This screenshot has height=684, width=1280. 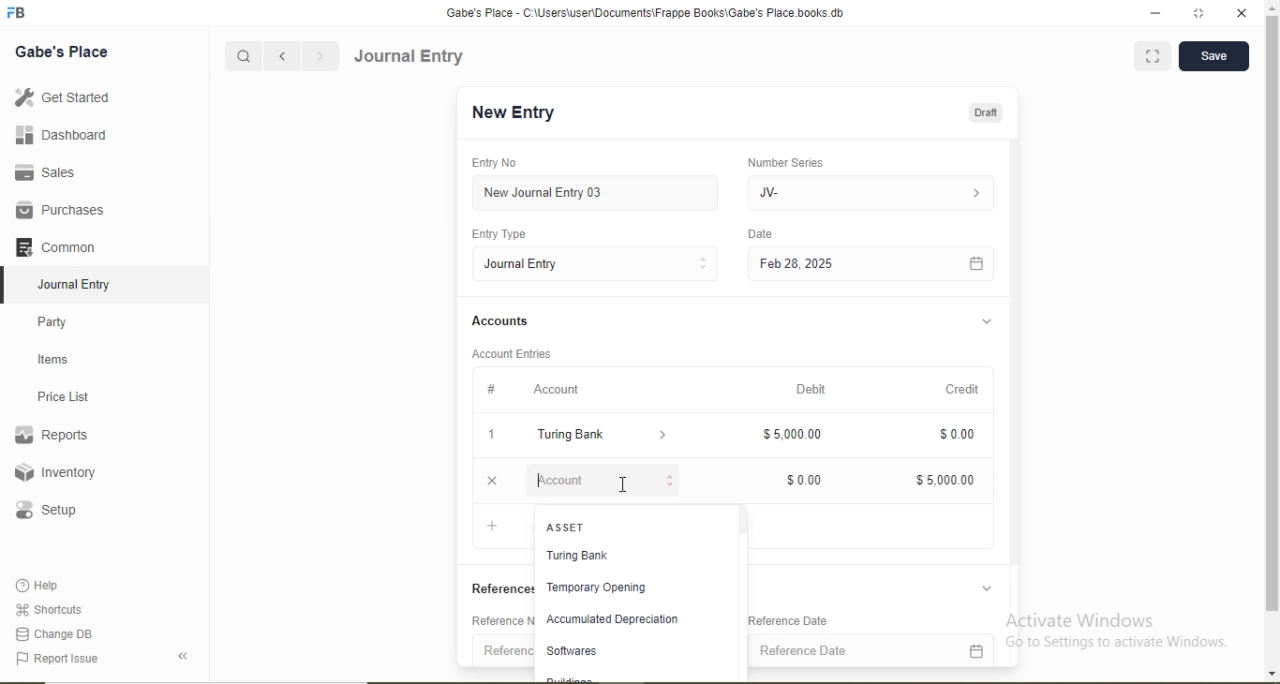 I want to click on Change DB, so click(x=52, y=635).